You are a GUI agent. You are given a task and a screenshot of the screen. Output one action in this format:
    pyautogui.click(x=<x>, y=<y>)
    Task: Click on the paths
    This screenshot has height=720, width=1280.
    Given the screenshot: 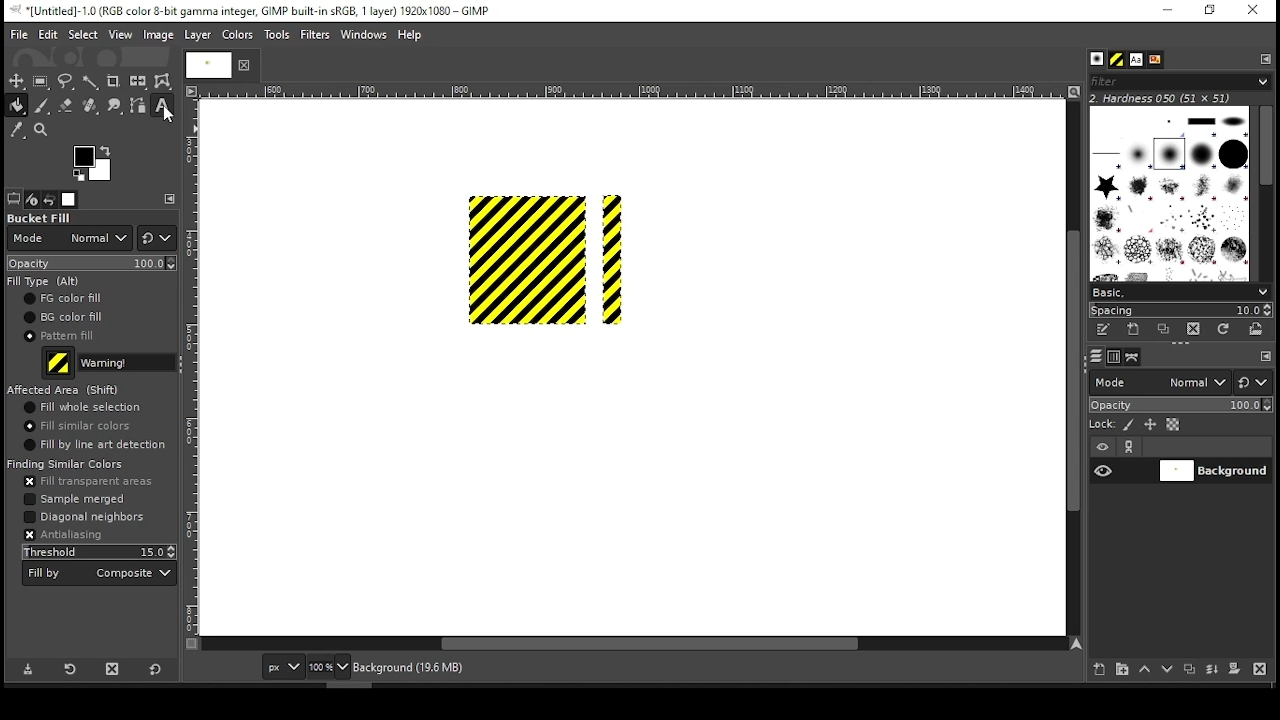 What is the action you would take?
    pyautogui.click(x=1135, y=356)
    